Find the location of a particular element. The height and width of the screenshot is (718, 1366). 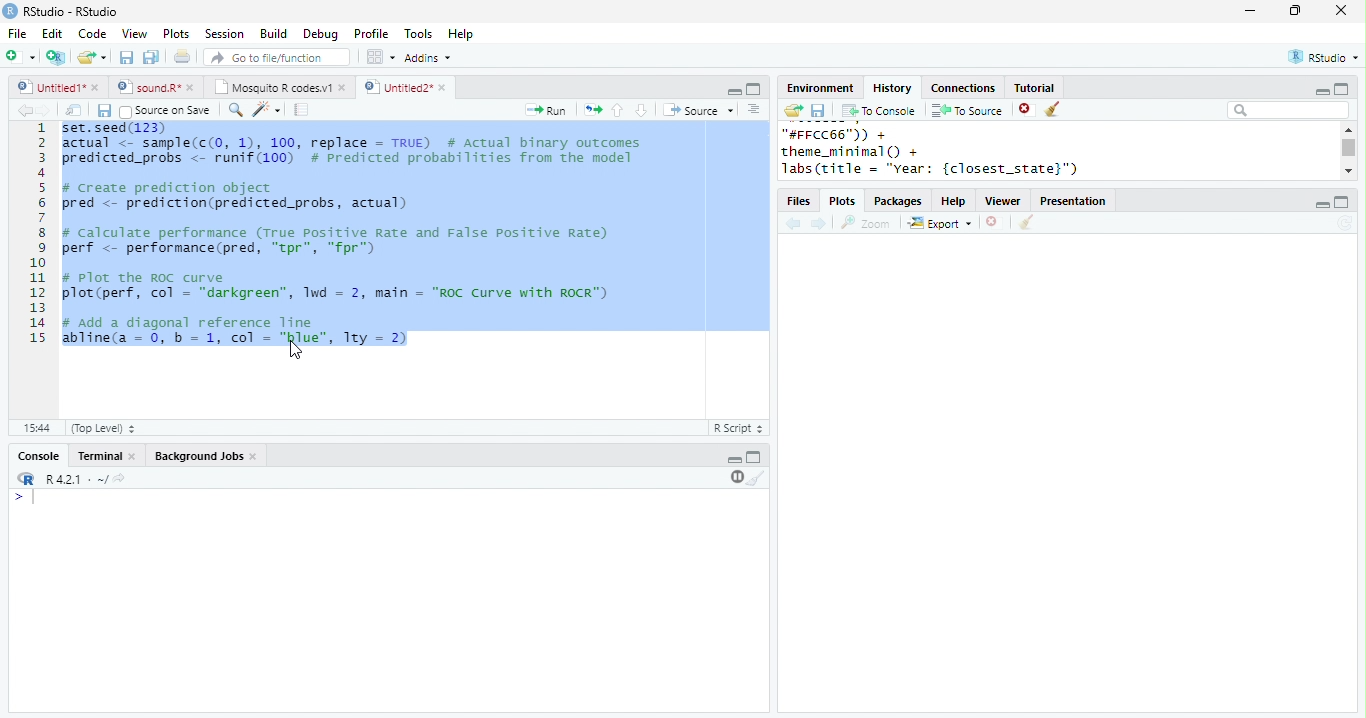

new project is located at coordinates (57, 57).